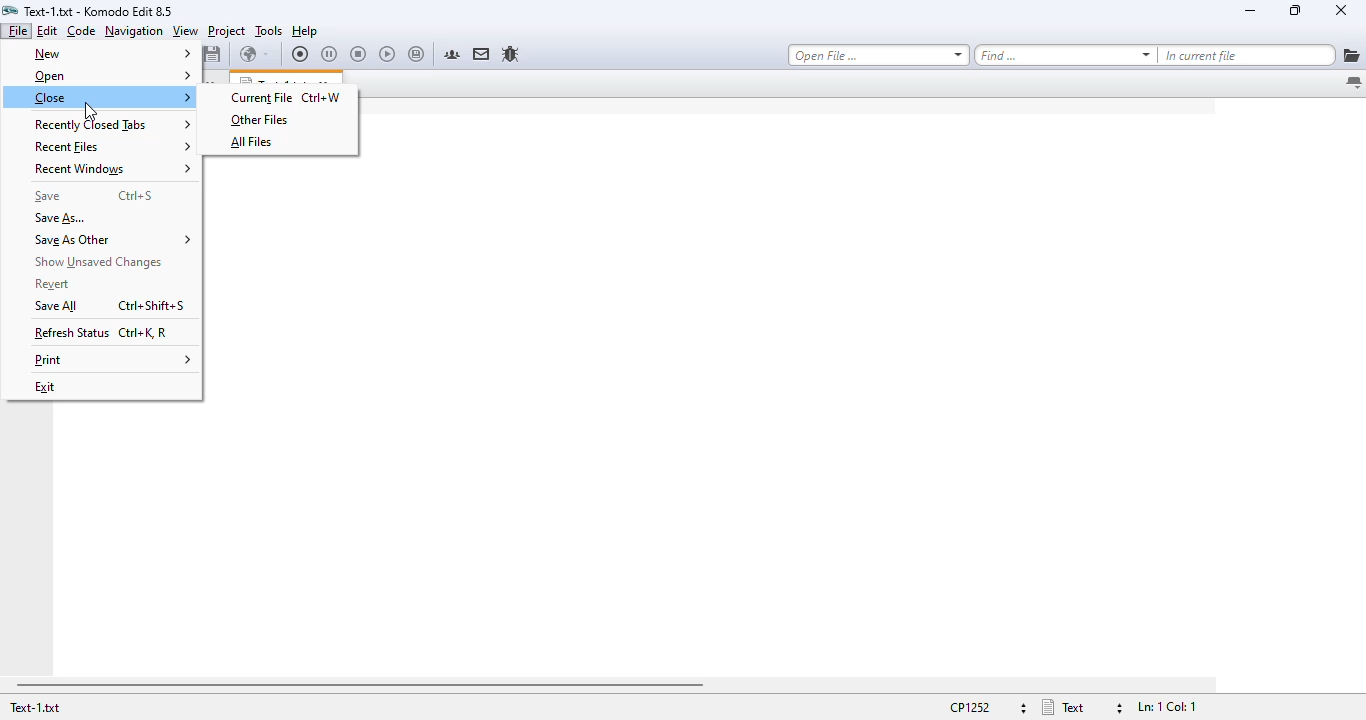 Image resolution: width=1366 pixels, height=720 pixels. Describe the element at coordinates (1081, 707) in the screenshot. I see `file type` at that location.